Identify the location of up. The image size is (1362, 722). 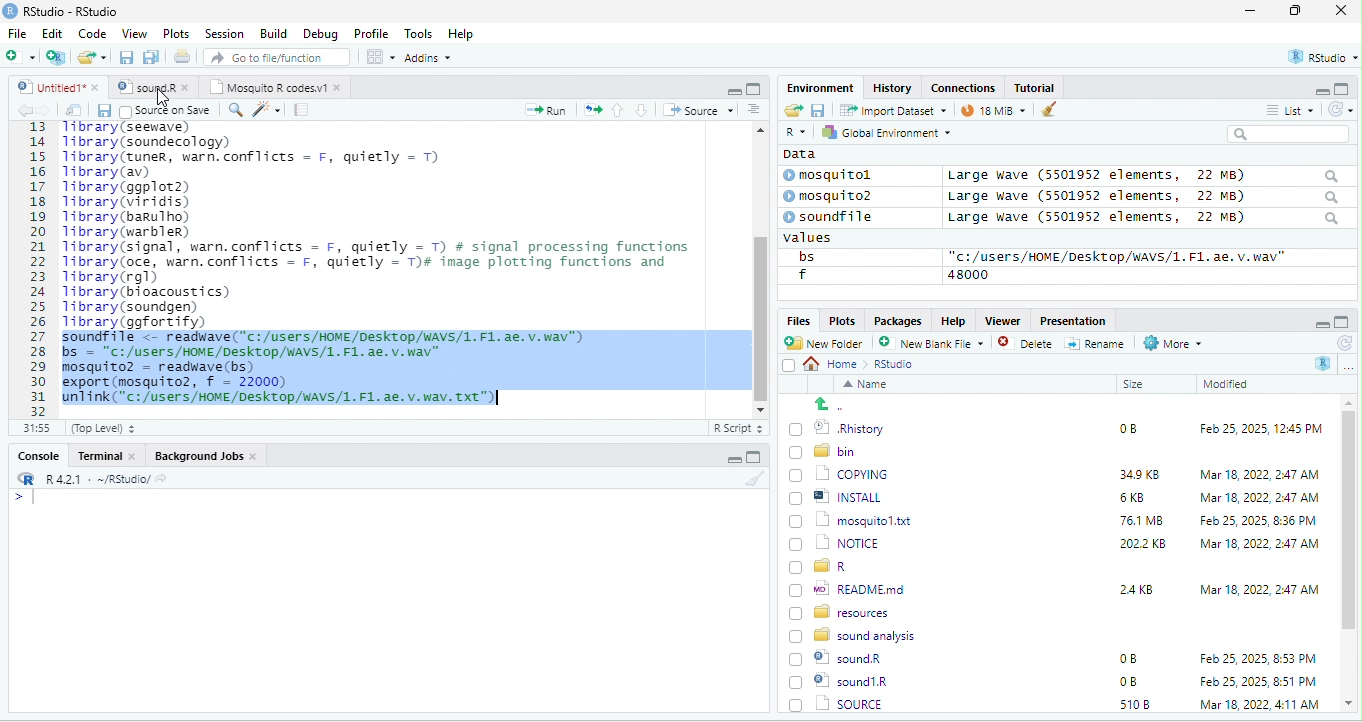
(619, 109).